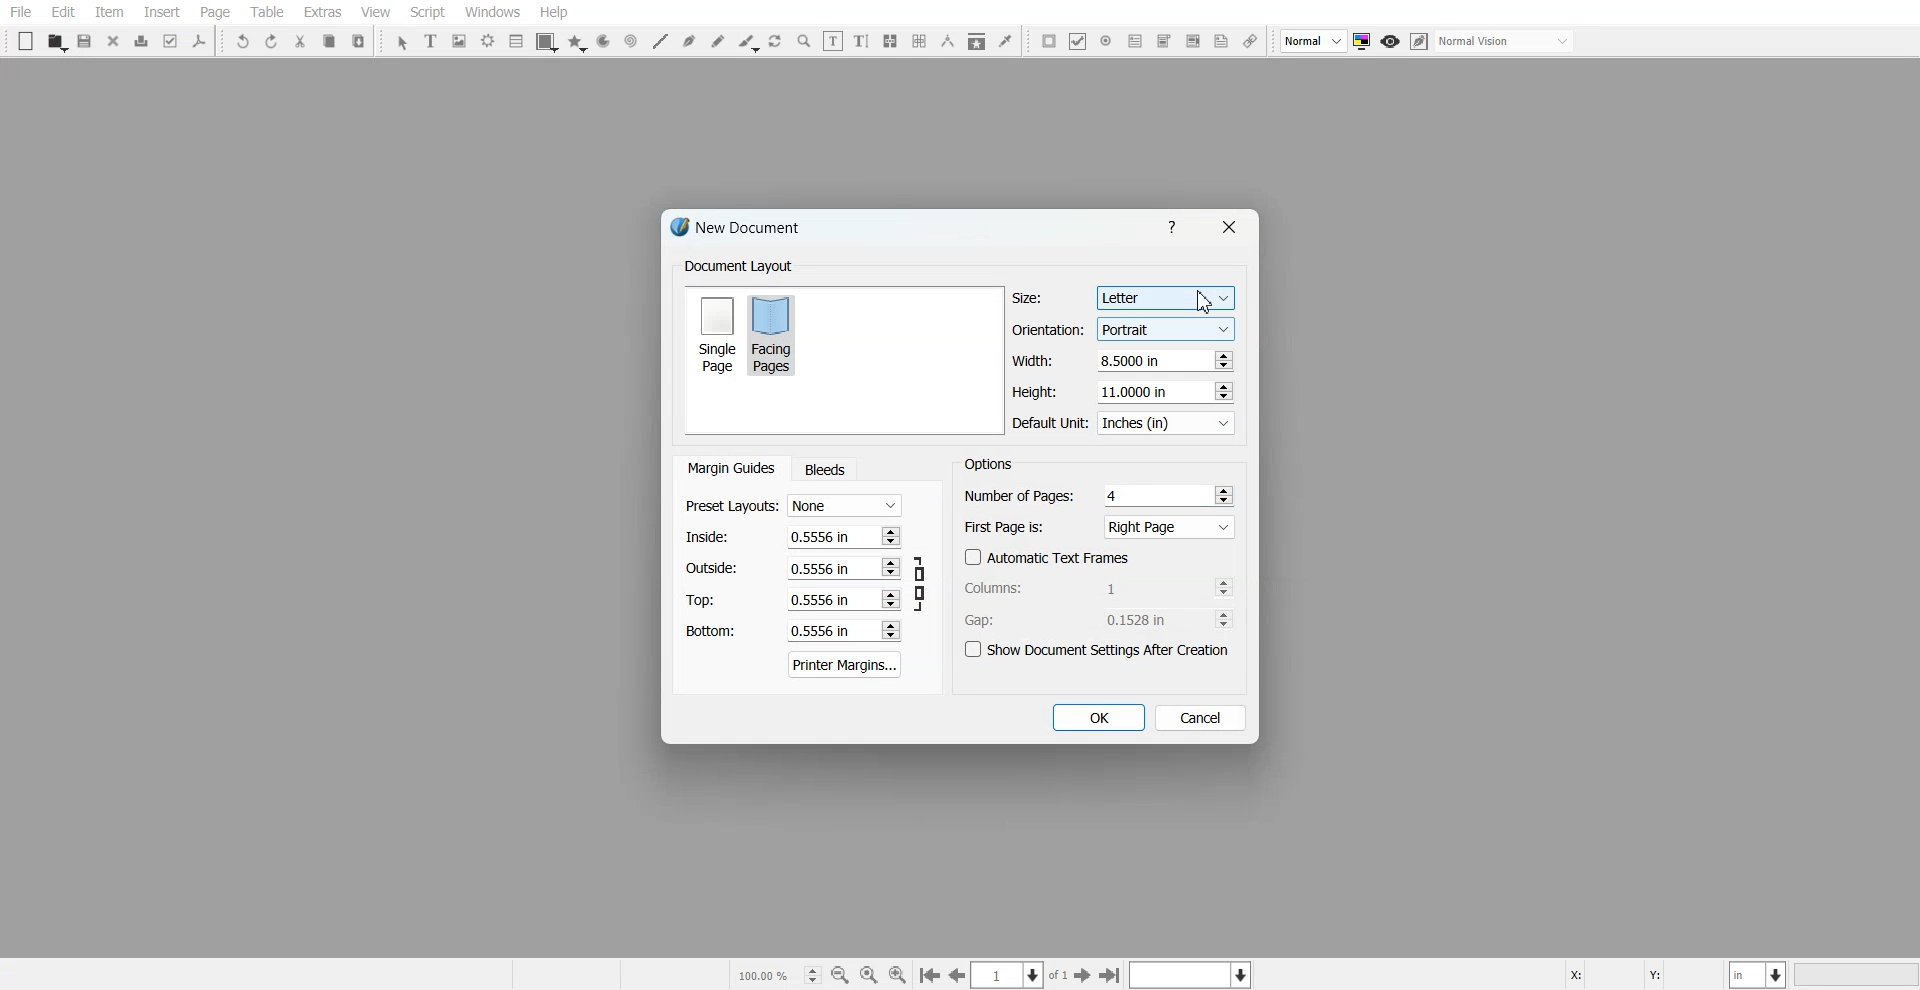 This screenshot has width=1920, height=990. What do you see at coordinates (1100, 587) in the screenshot?
I see `Column adjuster` at bounding box center [1100, 587].